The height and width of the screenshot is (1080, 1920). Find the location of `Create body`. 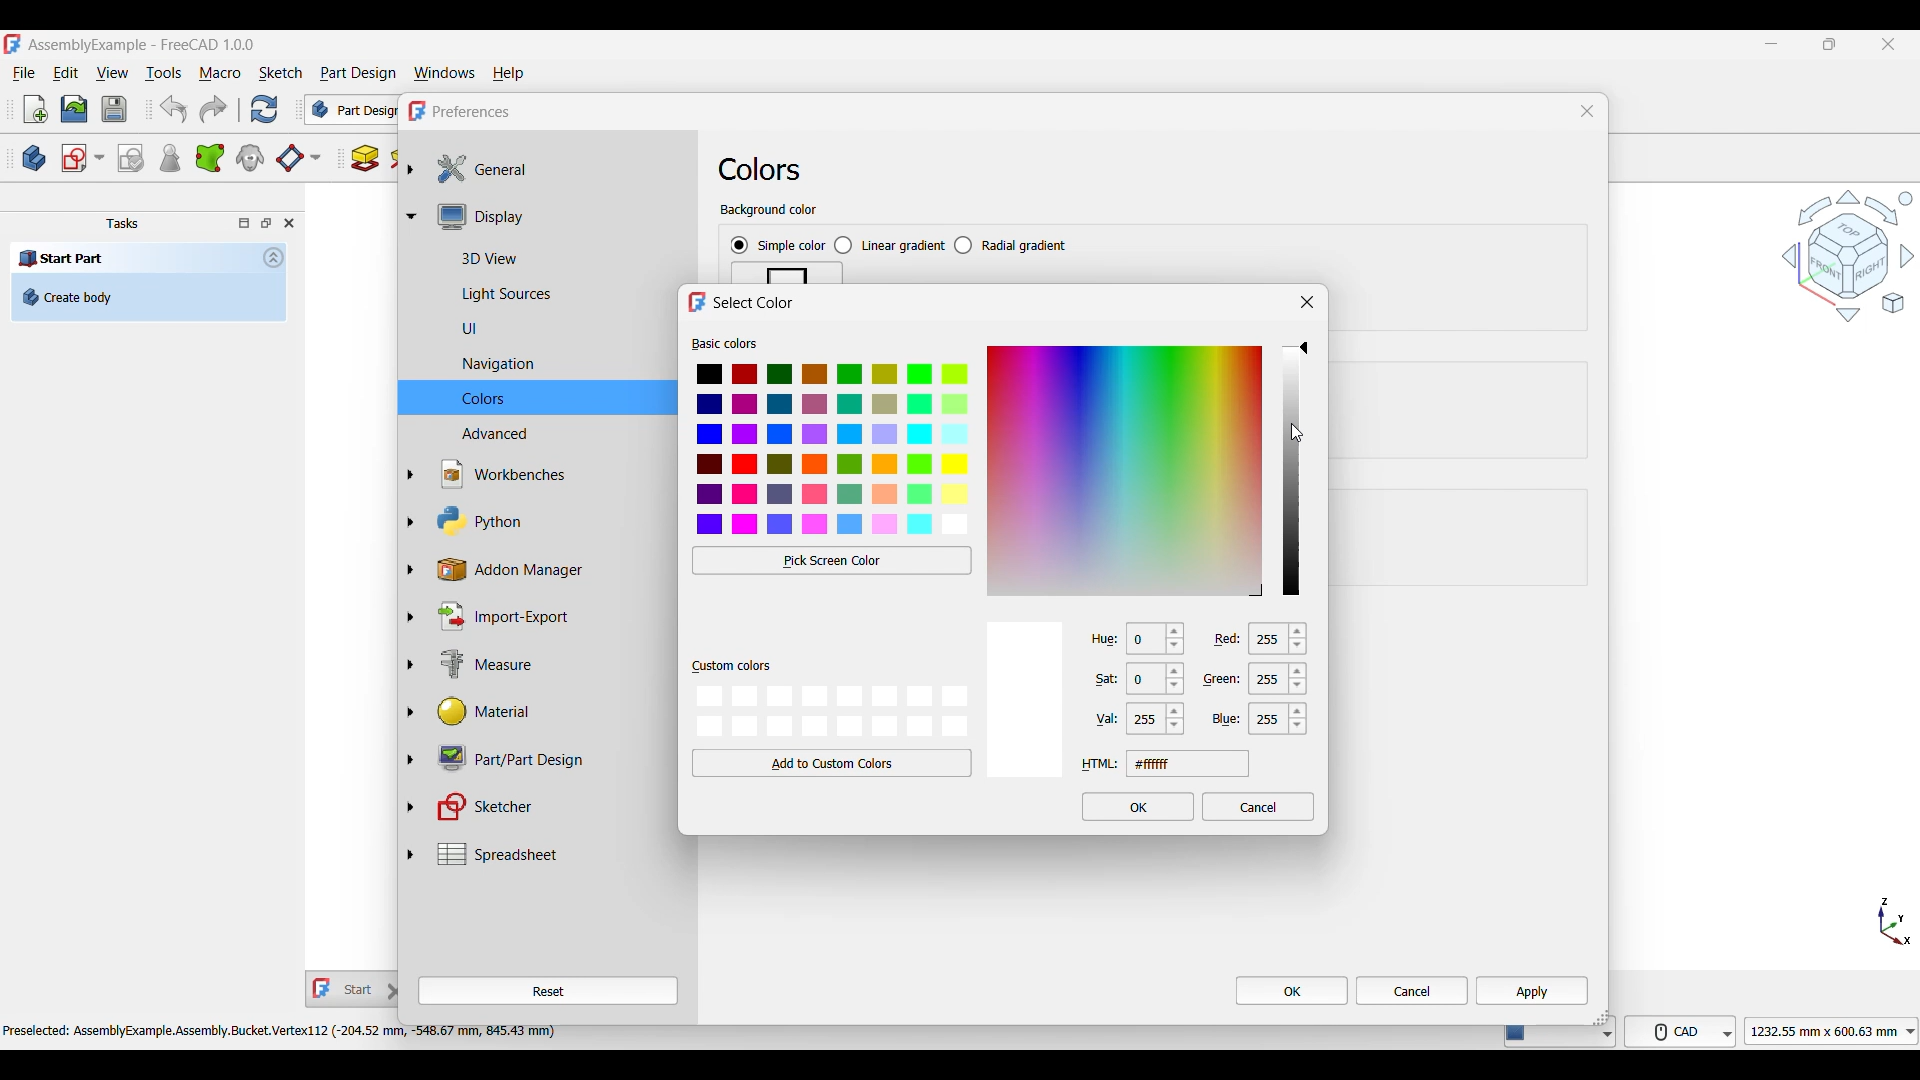

Create body is located at coordinates (34, 158).